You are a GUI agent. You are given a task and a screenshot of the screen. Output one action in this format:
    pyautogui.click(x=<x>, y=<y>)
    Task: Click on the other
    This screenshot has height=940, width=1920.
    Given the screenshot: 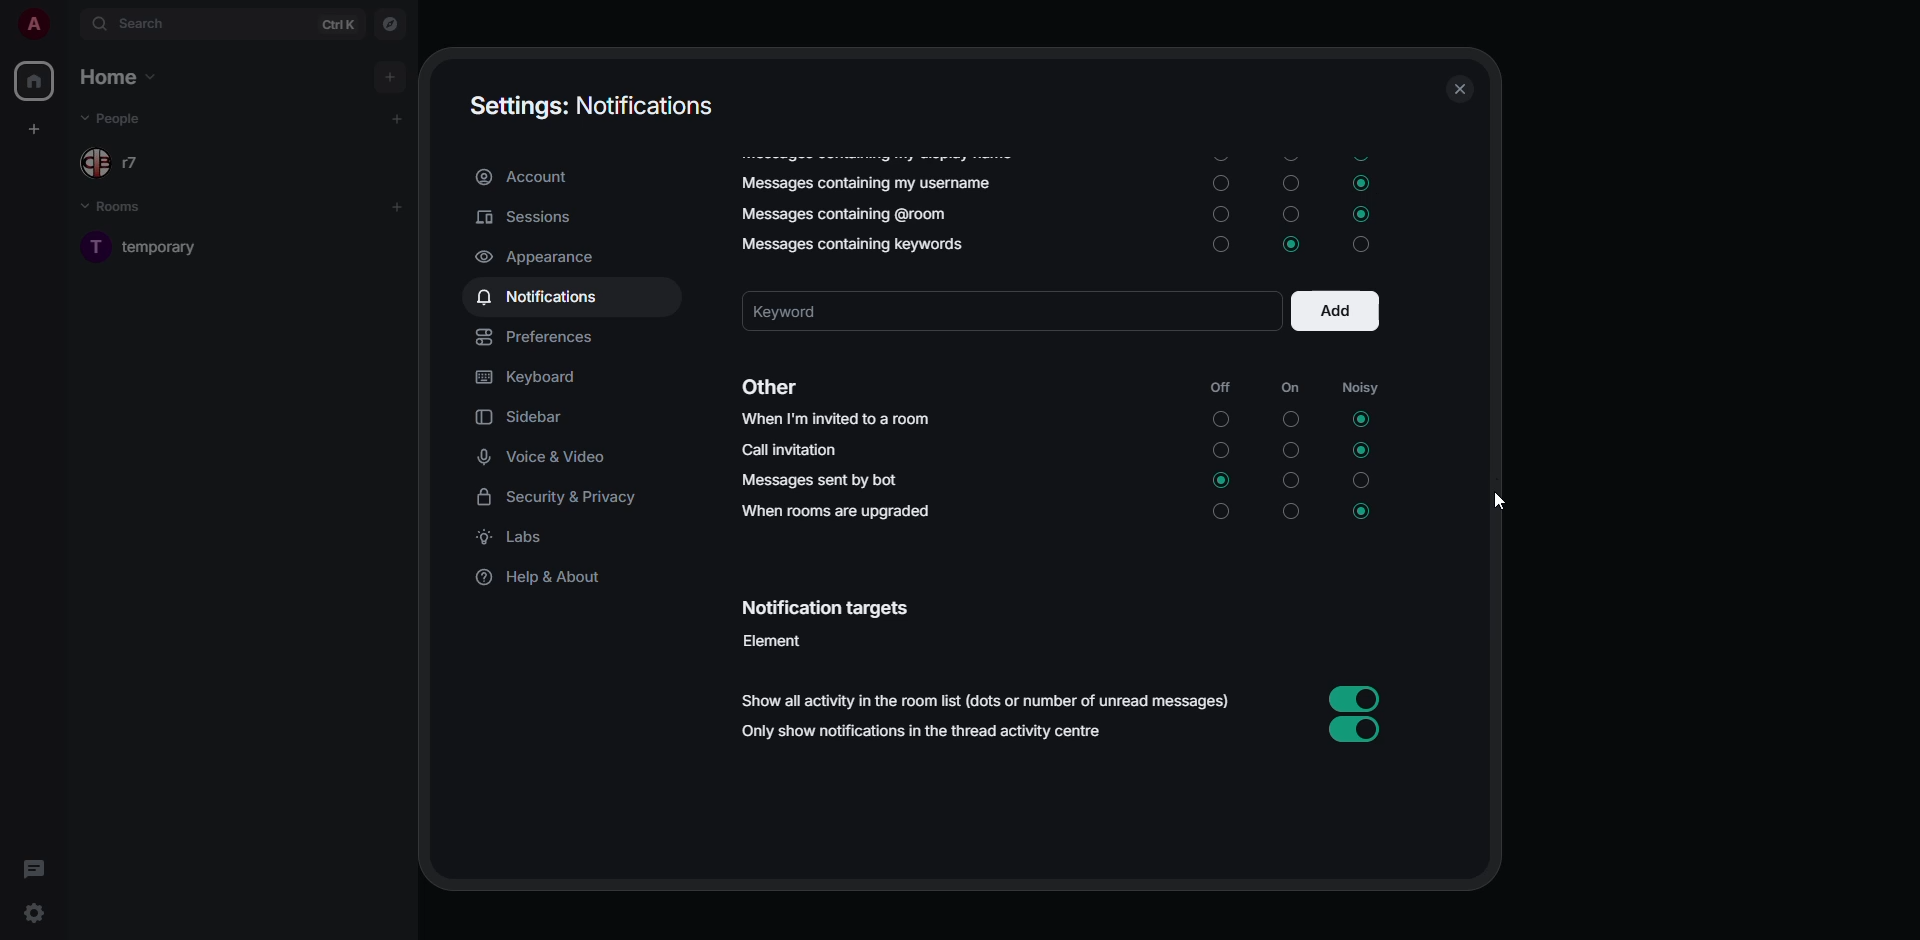 What is the action you would take?
    pyautogui.click(x=766, y=389)
    